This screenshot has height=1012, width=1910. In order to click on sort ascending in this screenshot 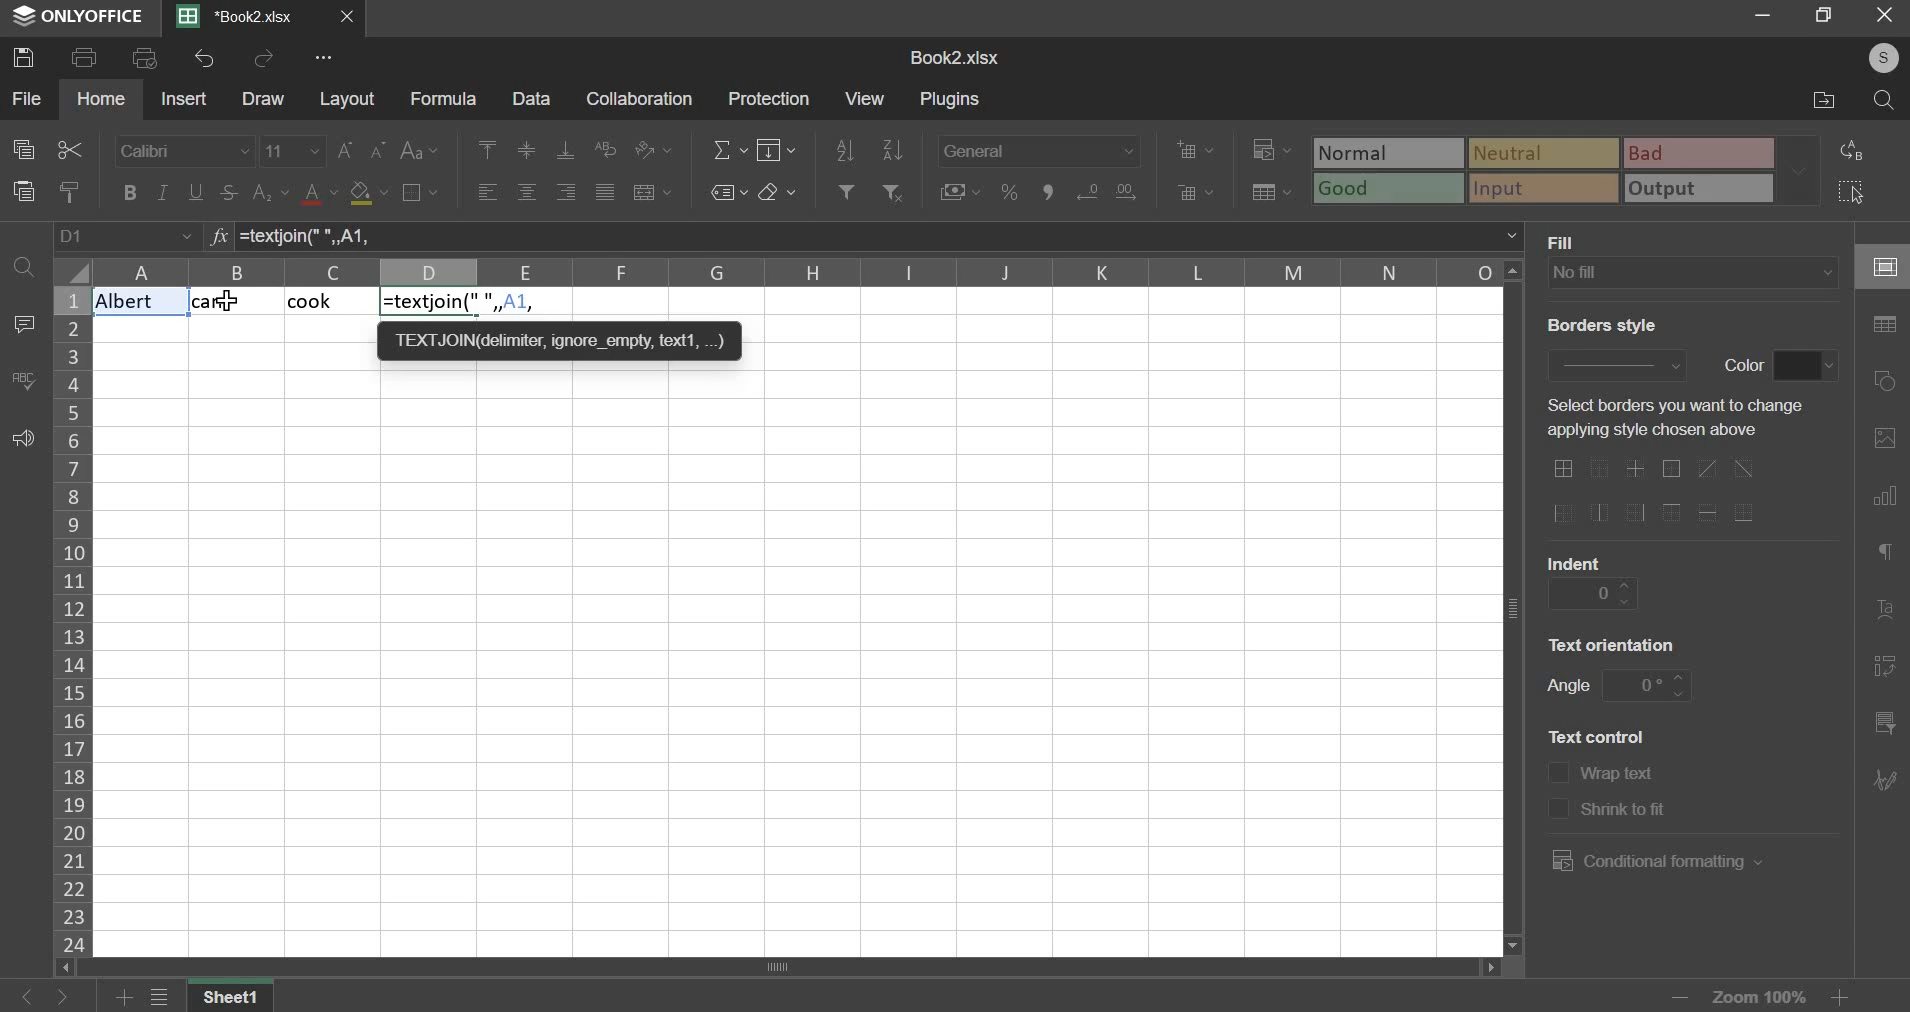, I will do `click(845, 147)`.